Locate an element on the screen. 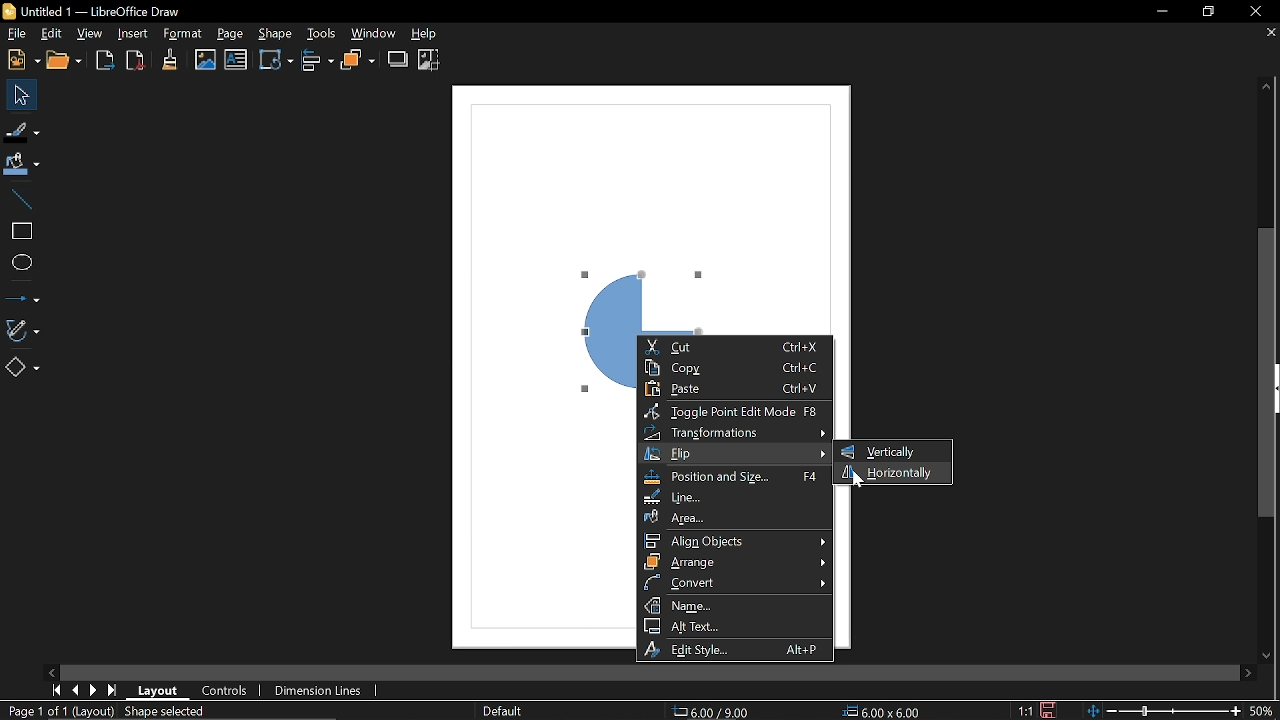 Image resolution: width=1280 pixels, height=720 pixels. Allign object is located at coordinates (736, 541).